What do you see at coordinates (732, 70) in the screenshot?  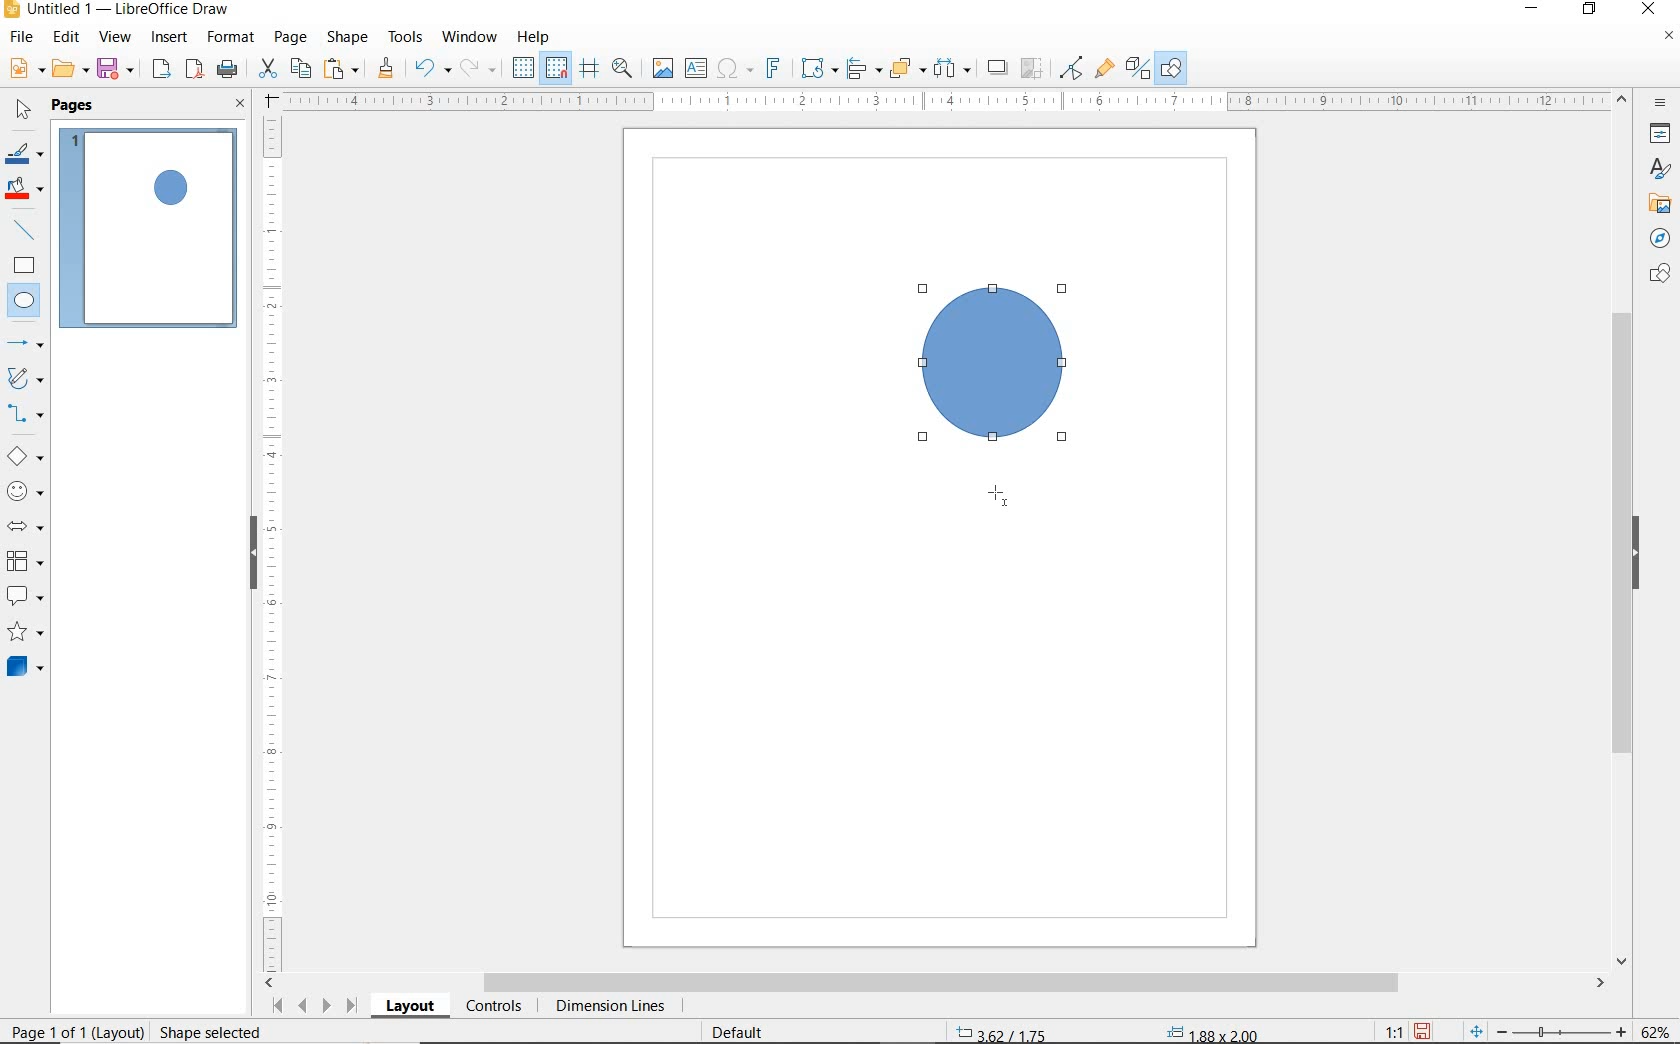 I see `INSERT SPECIAL CHARACTERS` at bounding box center [732, 70].